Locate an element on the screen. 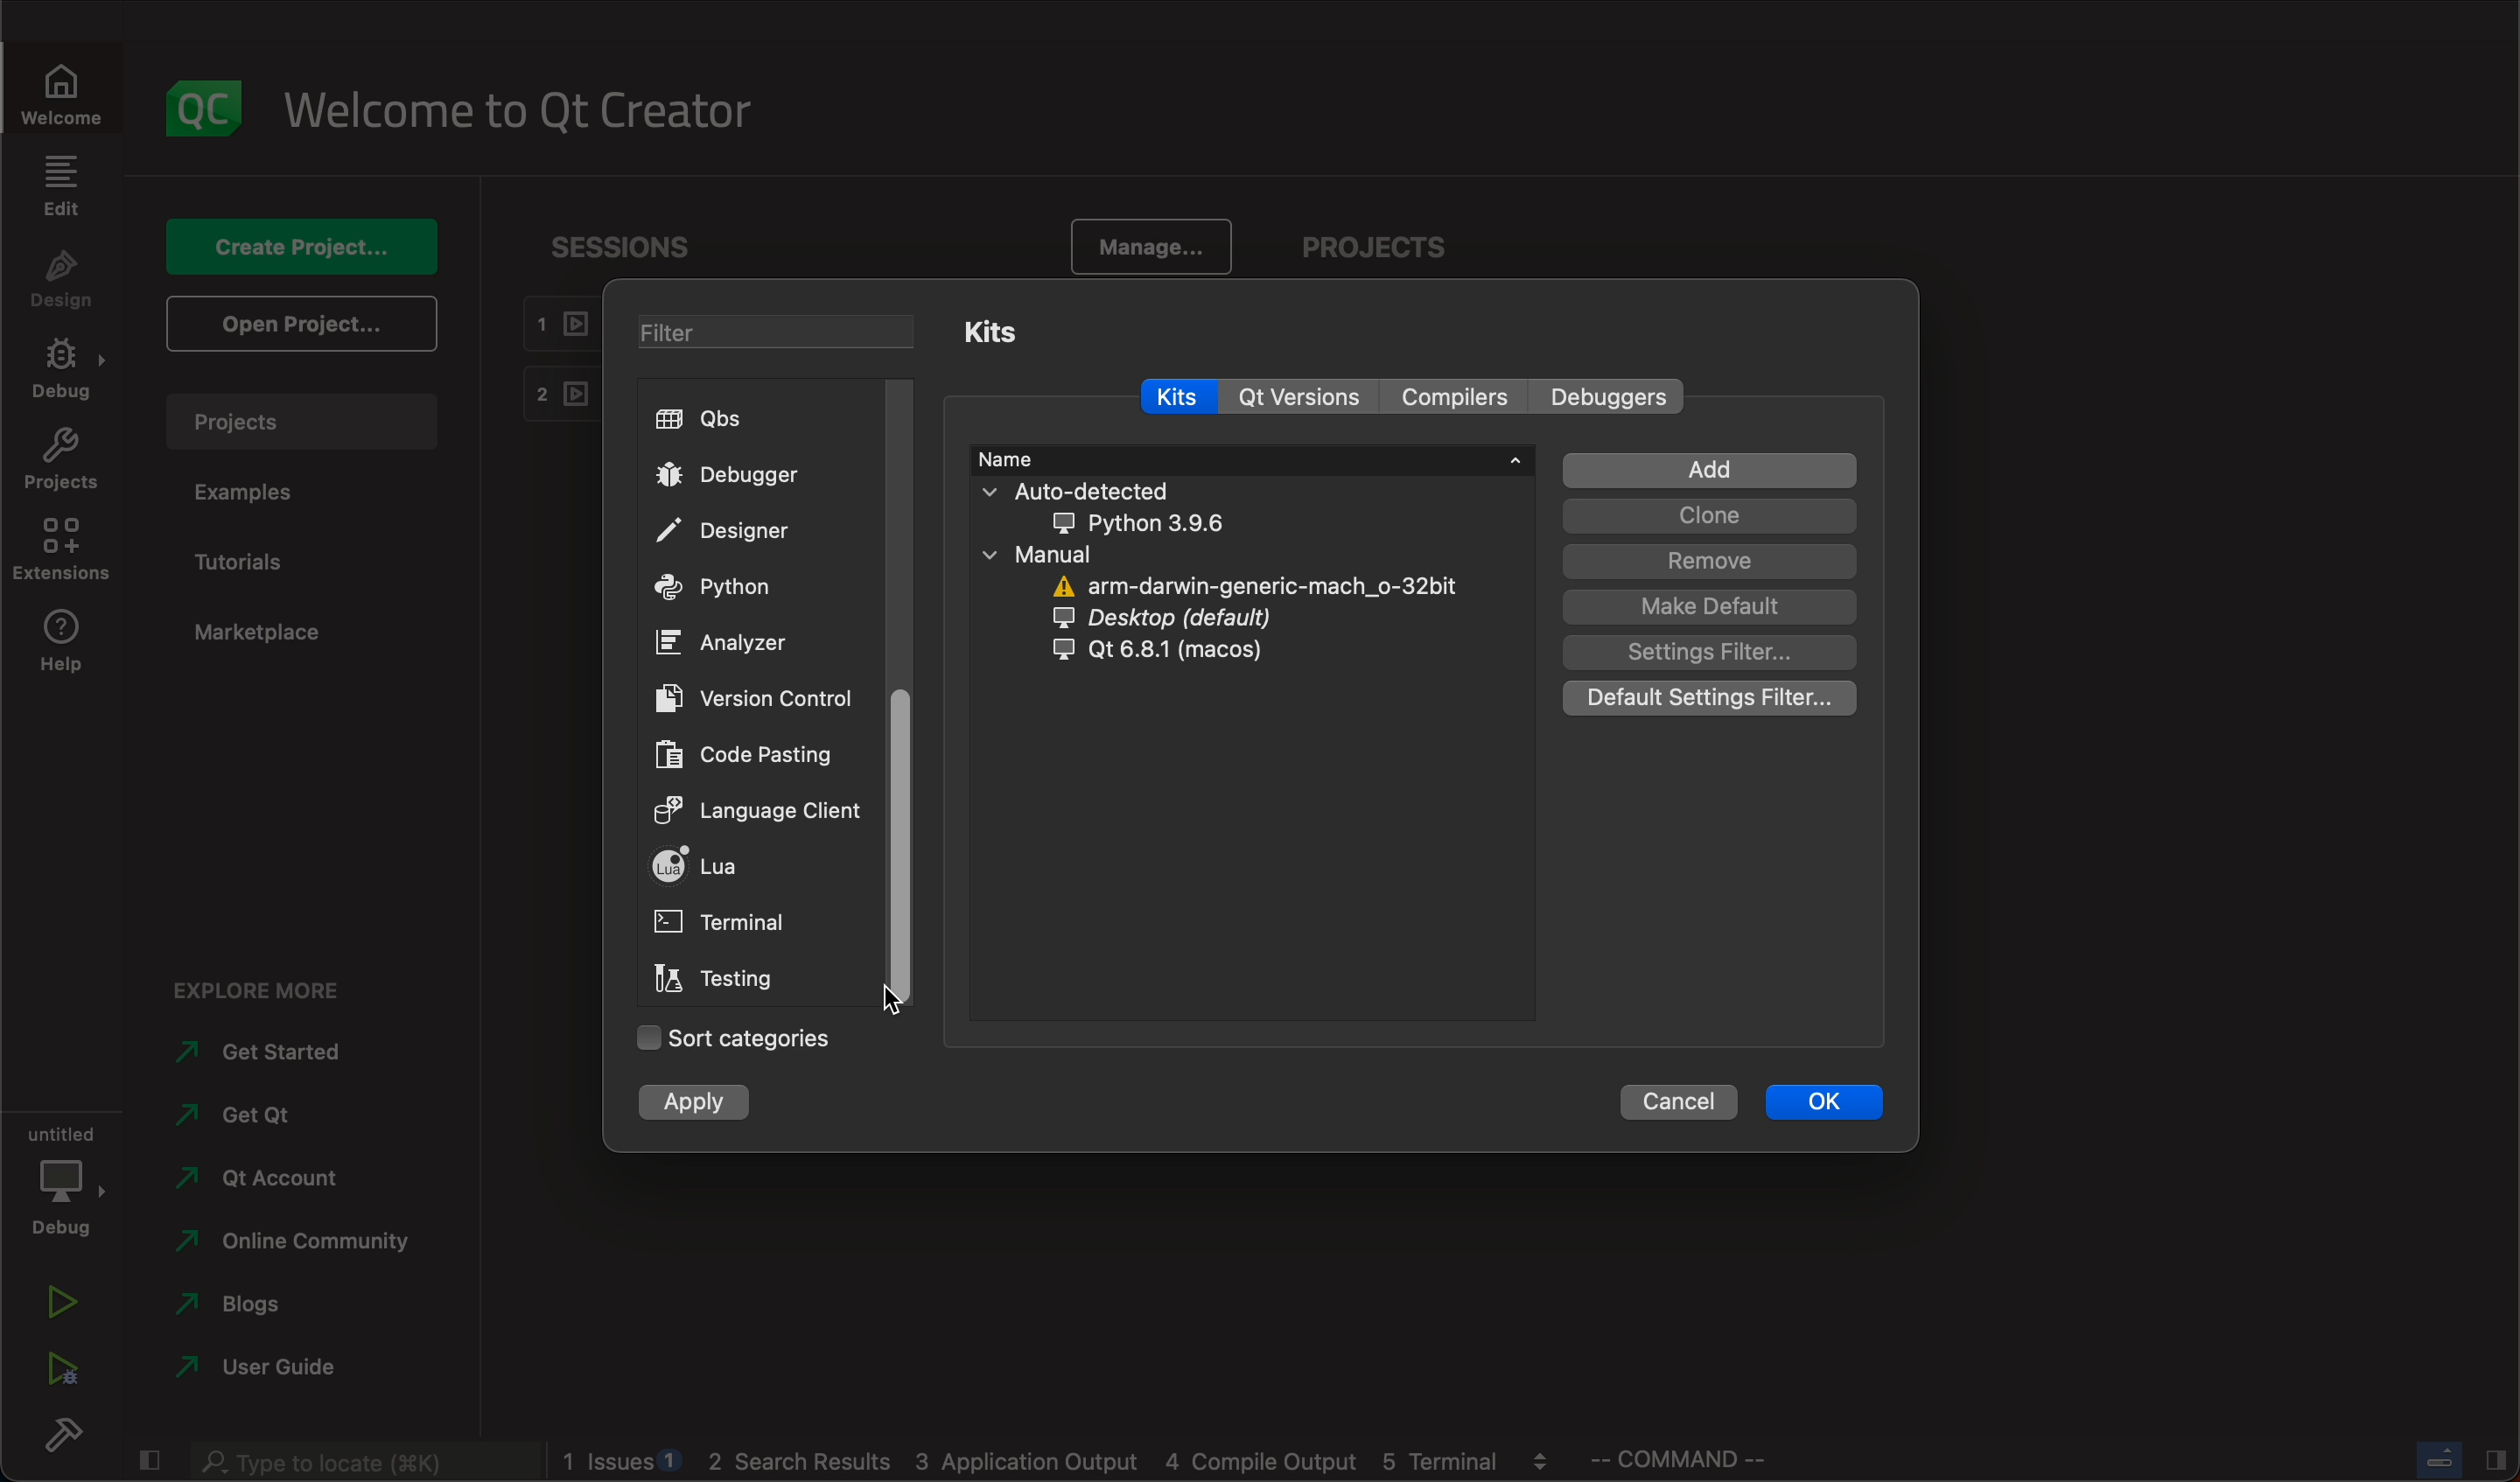  started is located at coordinates (260, 1058).